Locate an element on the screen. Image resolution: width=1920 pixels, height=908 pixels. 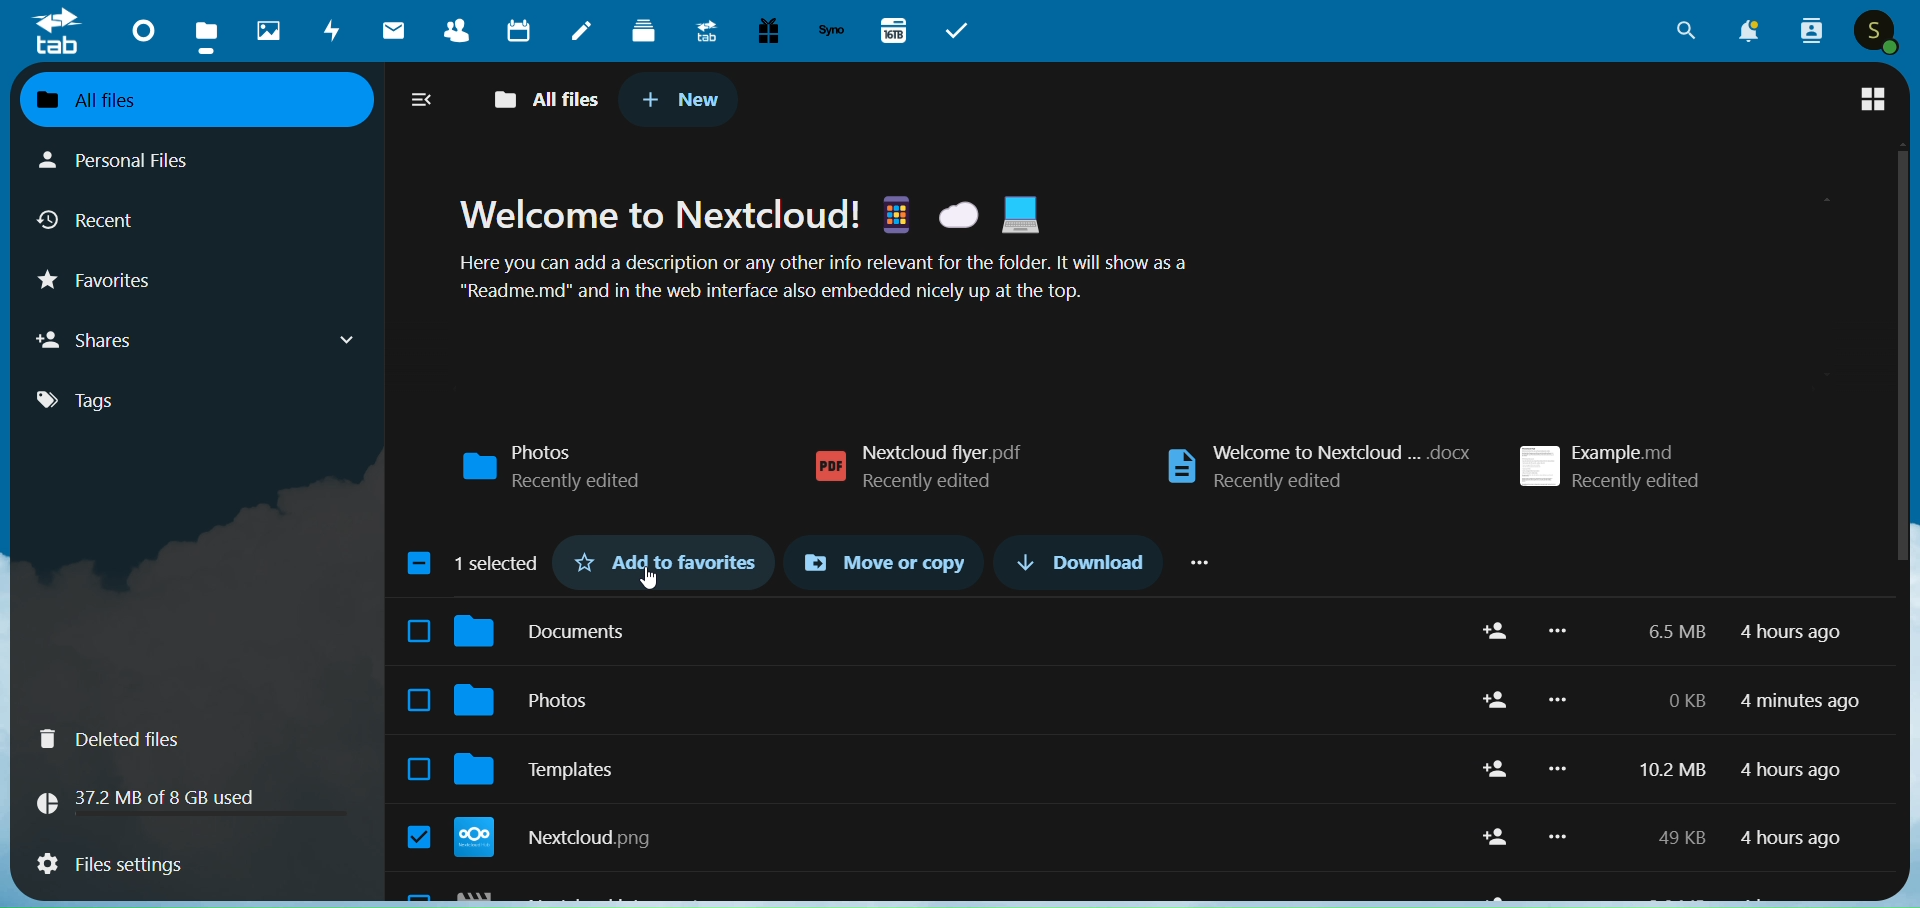
37.2 MB of 8 GB used is located at coordinates (190, 802).